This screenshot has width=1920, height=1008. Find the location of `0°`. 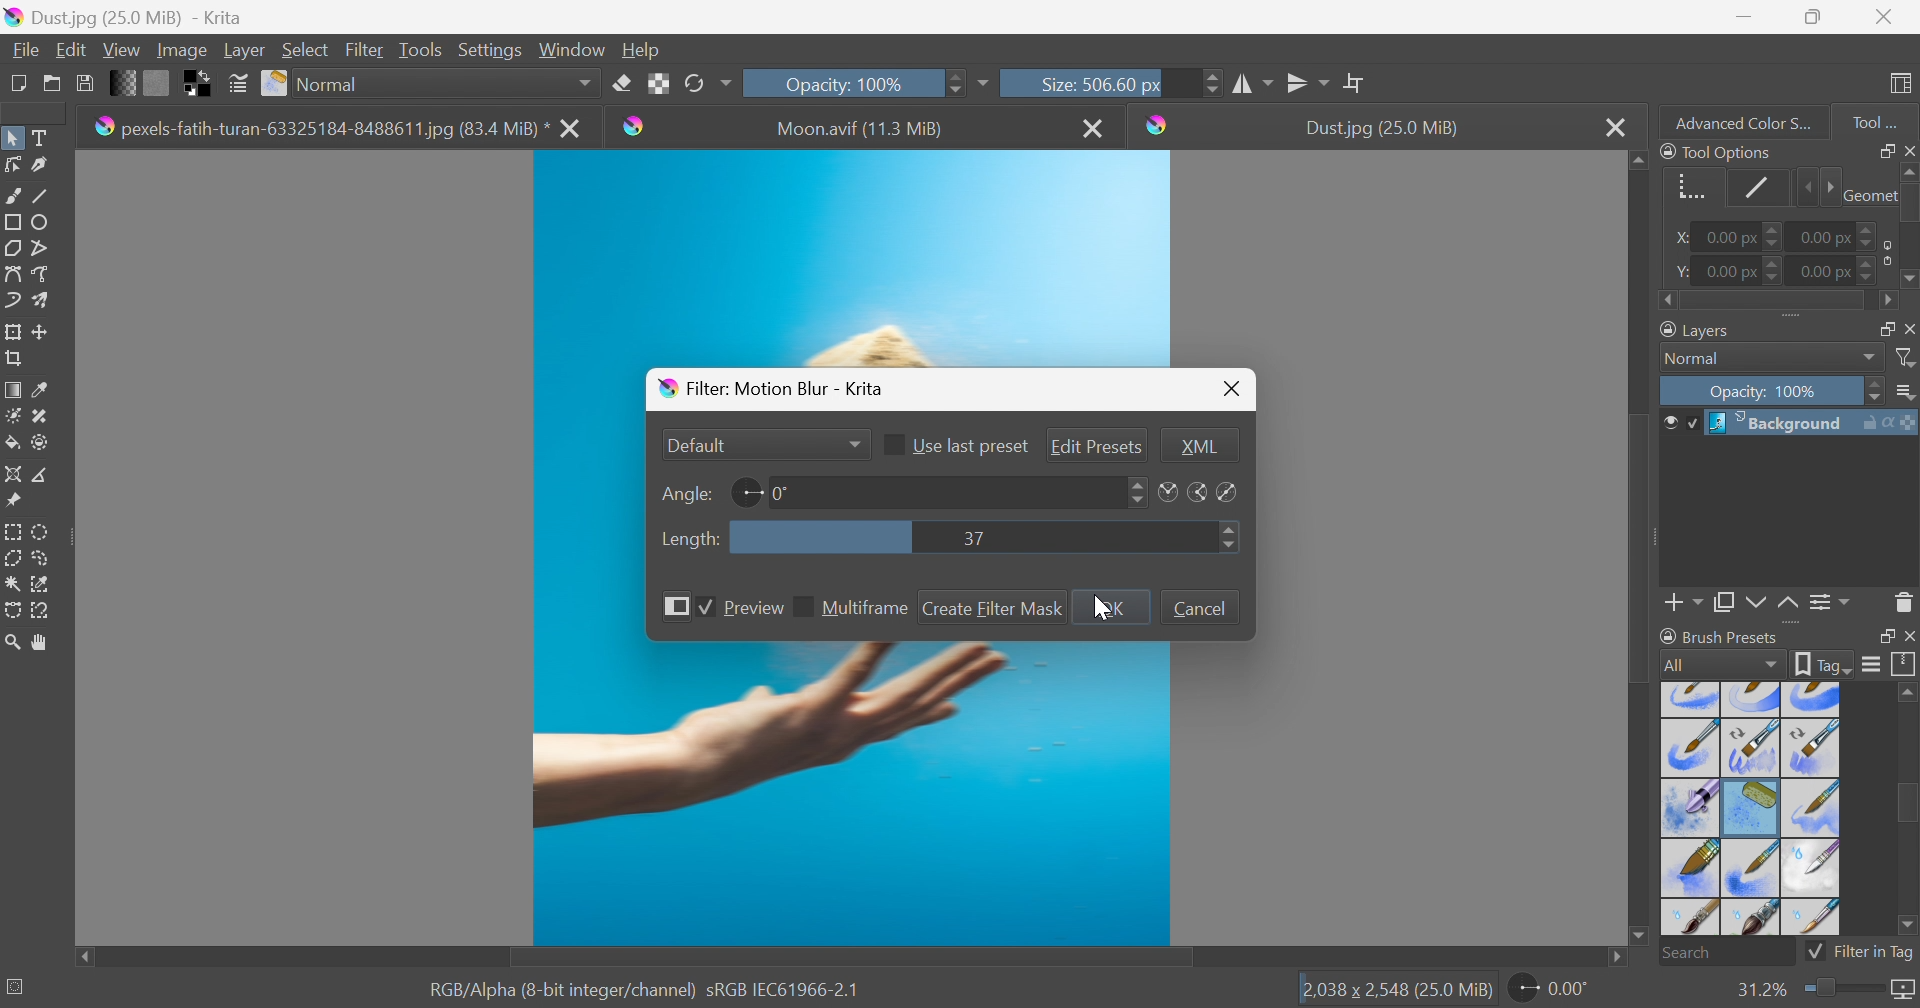

0° is located at coordinates (781, 492).